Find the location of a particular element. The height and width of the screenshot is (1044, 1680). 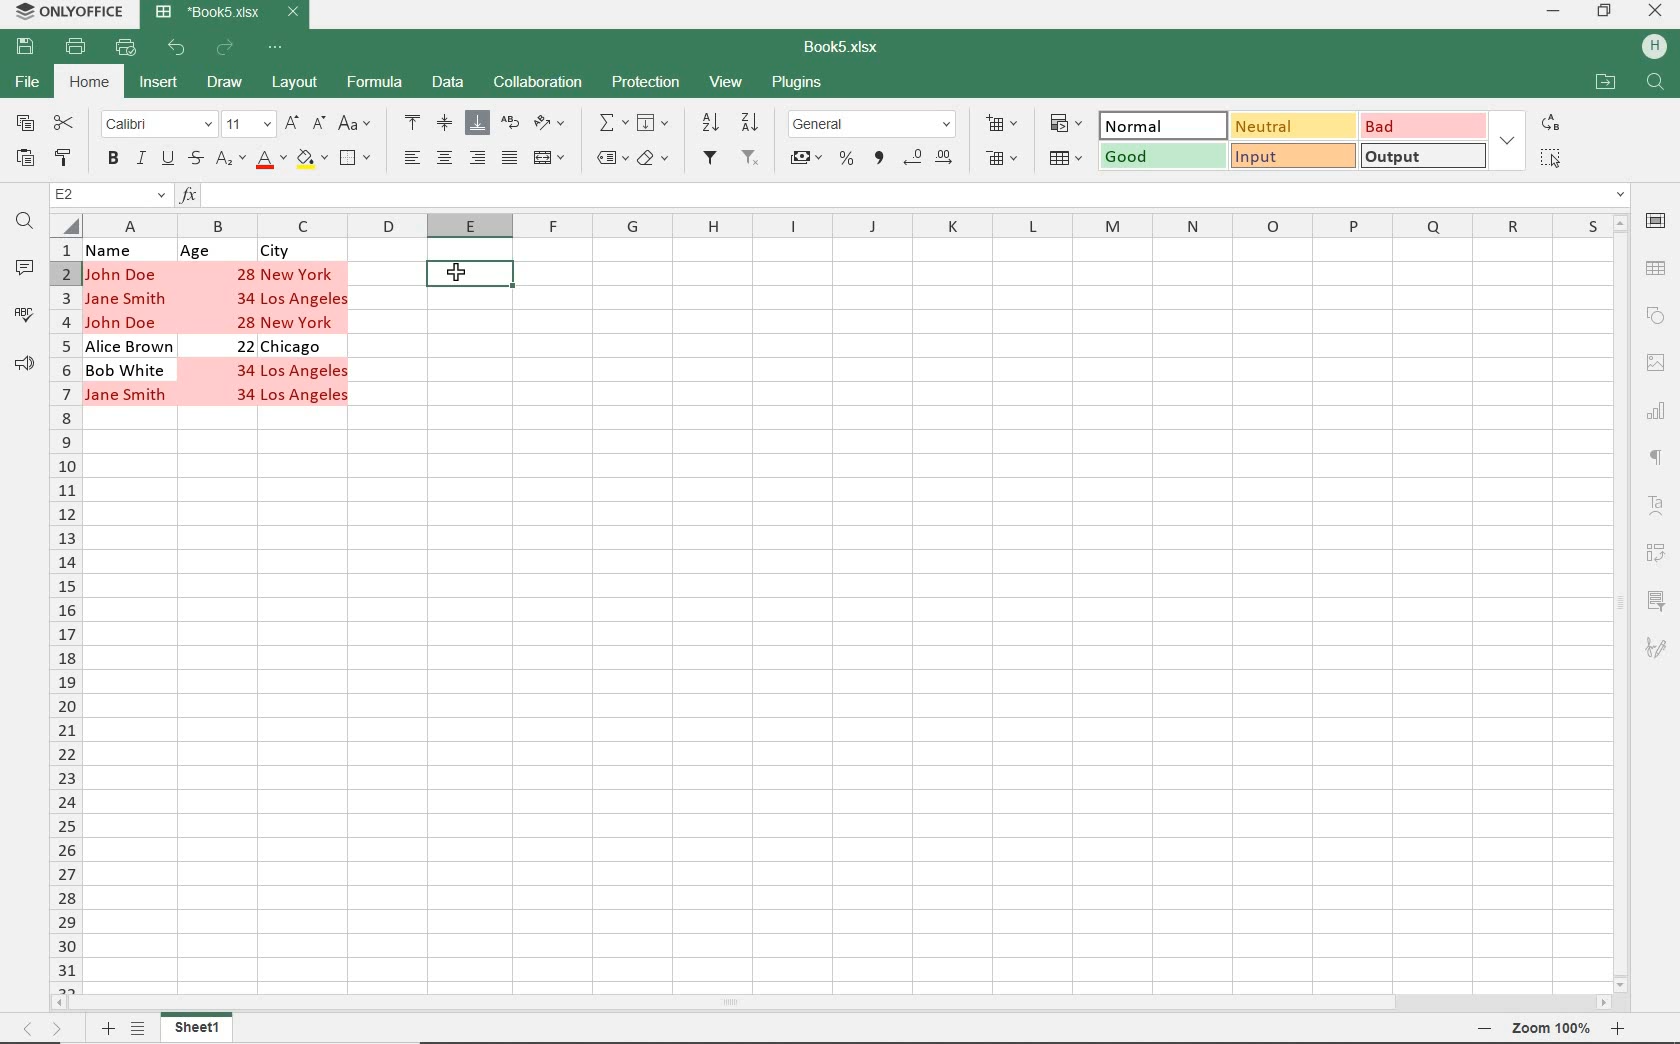

ADD SHEETS is located at coordinates (108, 1029).